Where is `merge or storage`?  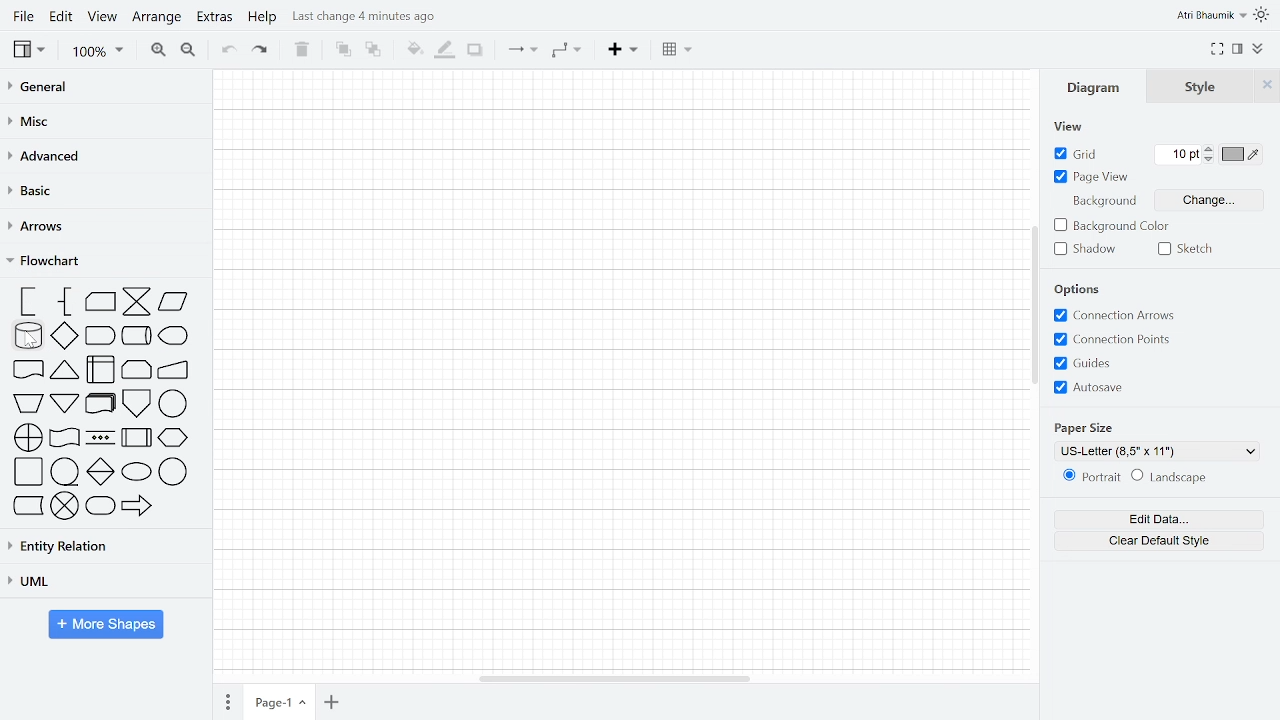 merge or storage is located at coordinates (65, 404).